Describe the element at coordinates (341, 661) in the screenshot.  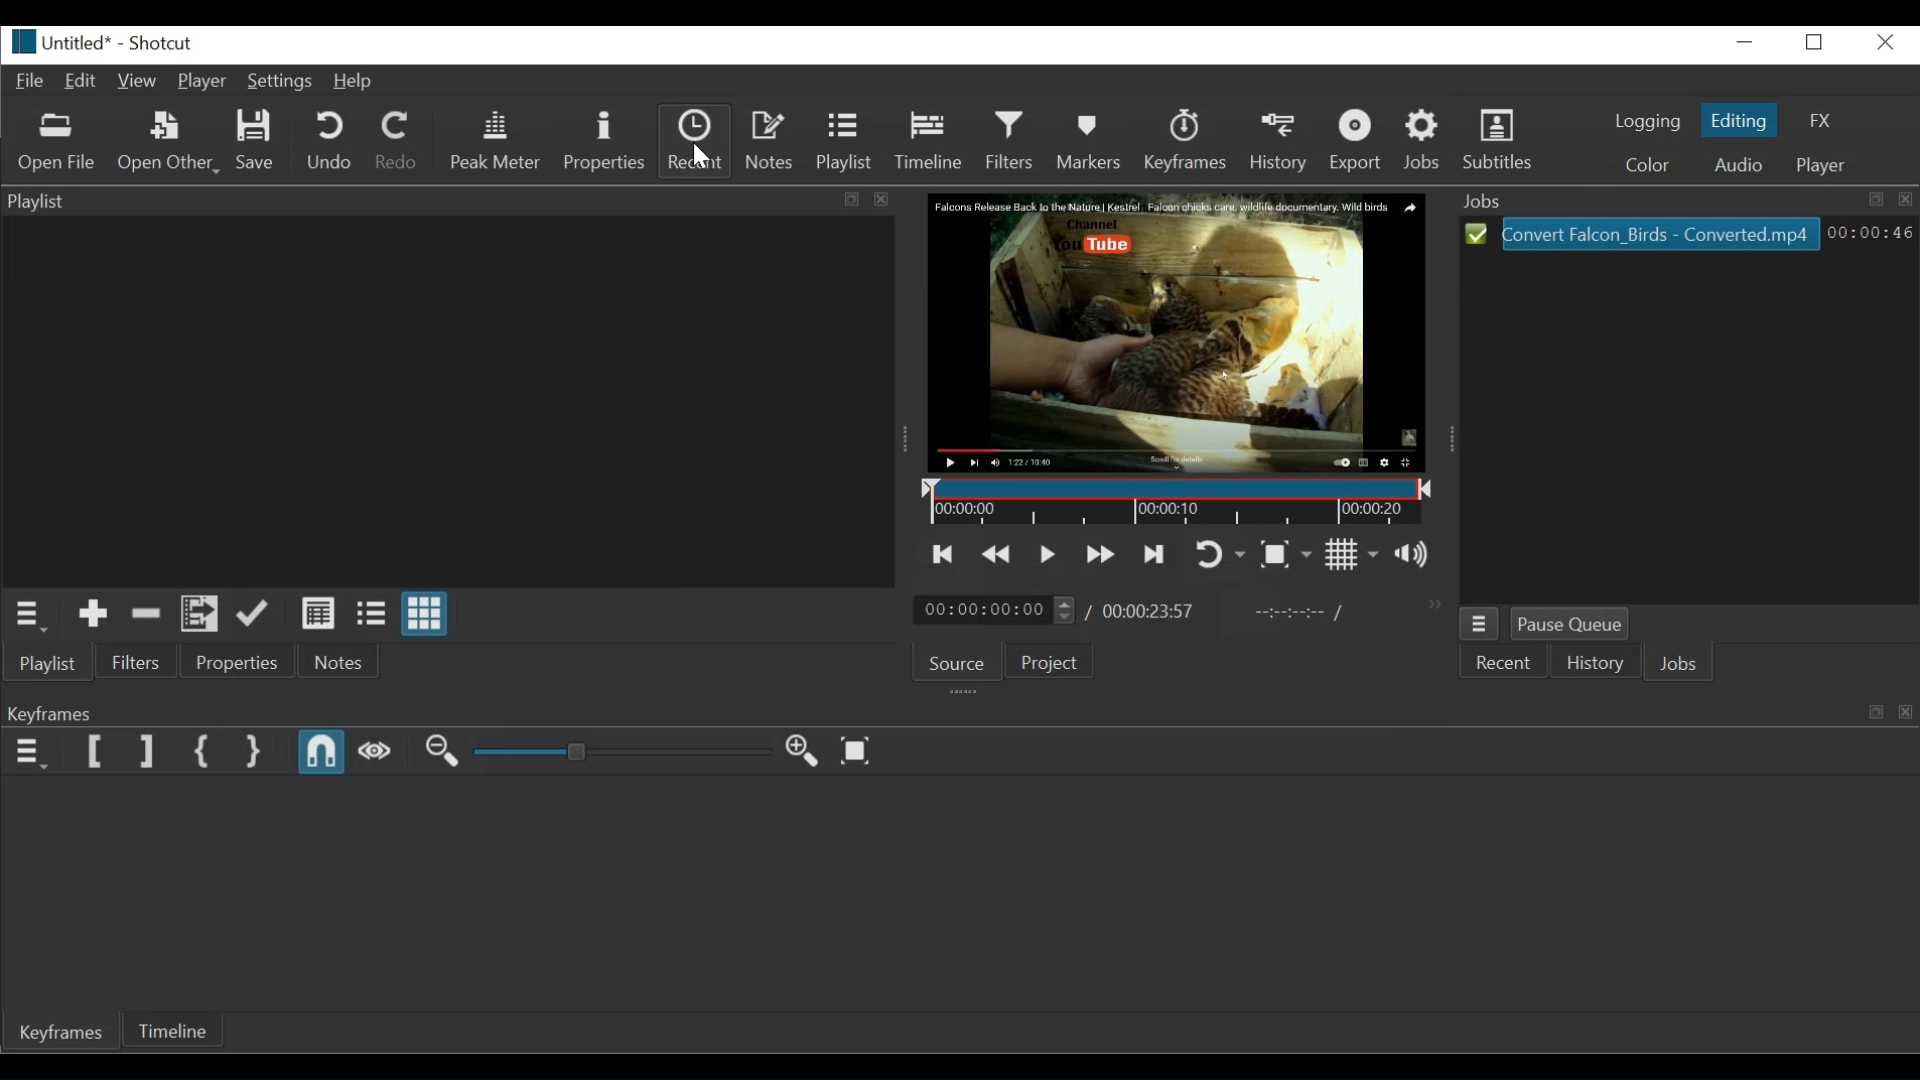
I see `Notes` at that location.